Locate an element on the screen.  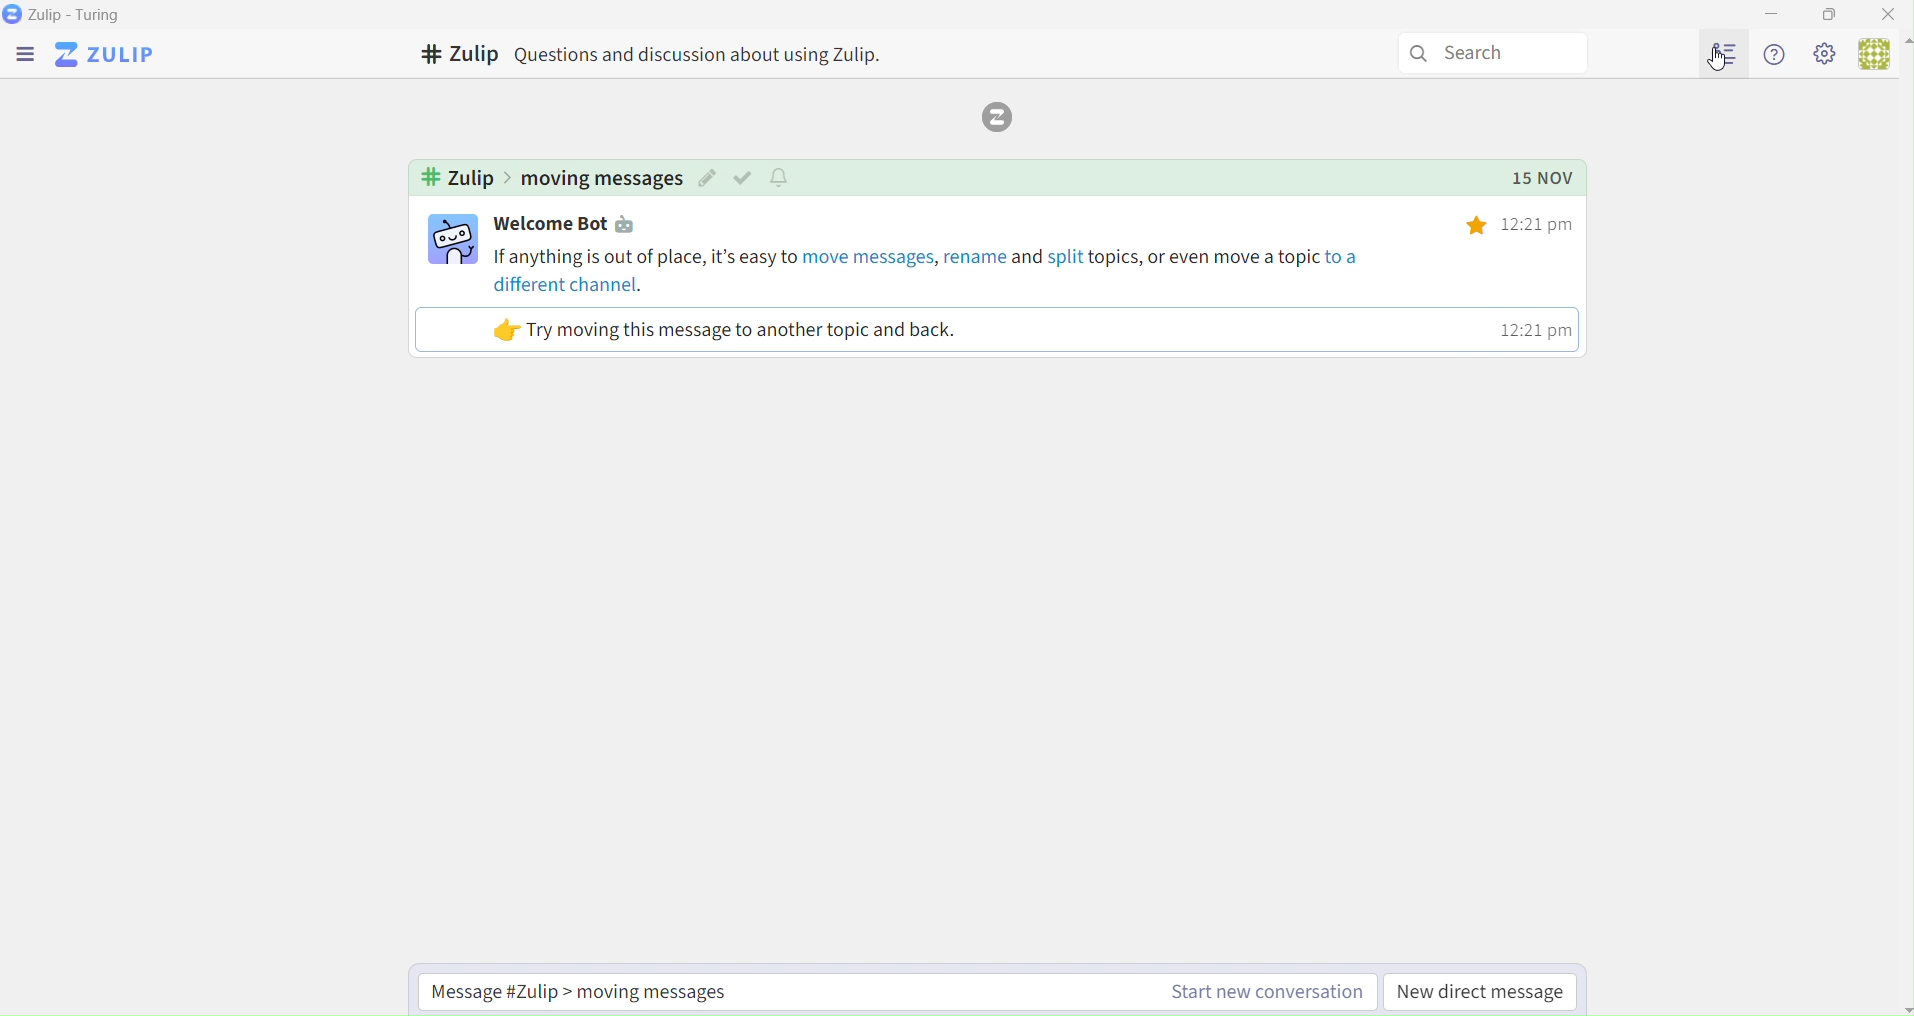
Users is located at coordinates (1722, 54).